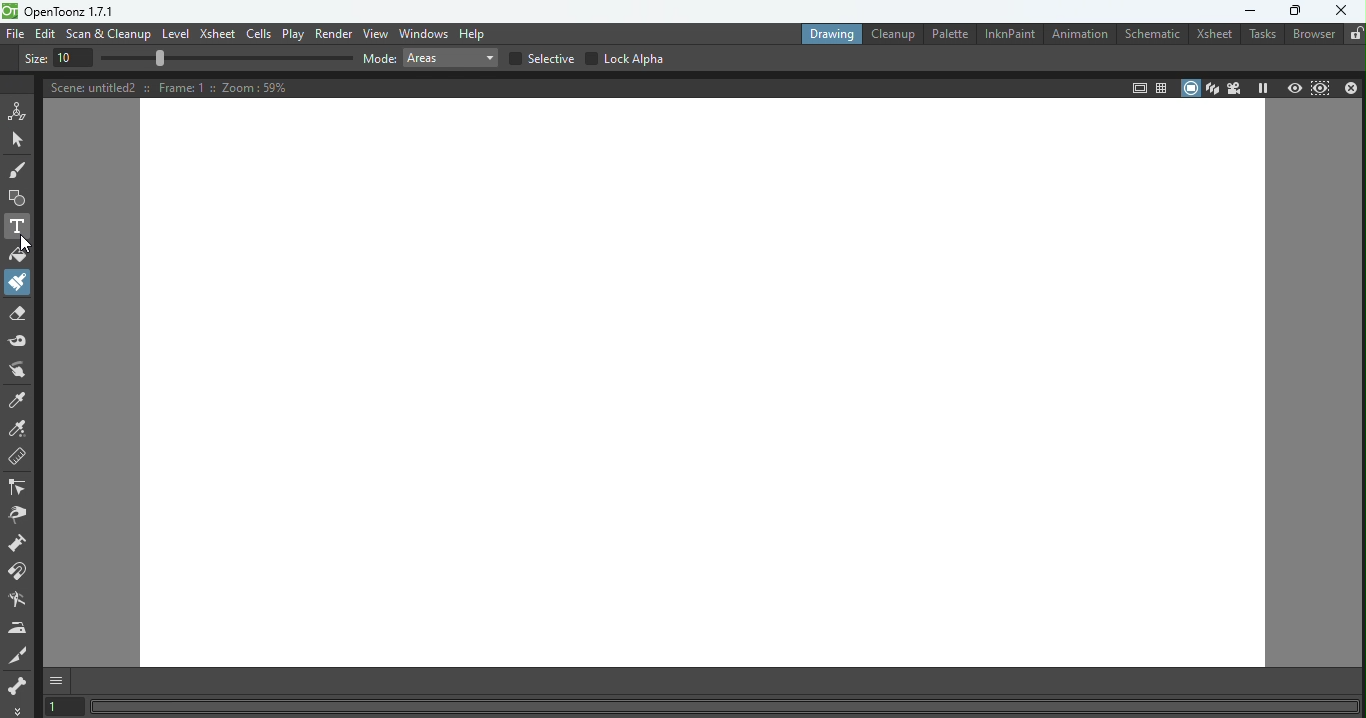  What do you see at coordinates (704, 385) in the screenshot?
I see `Canvas` at bounding box center [704, 385].